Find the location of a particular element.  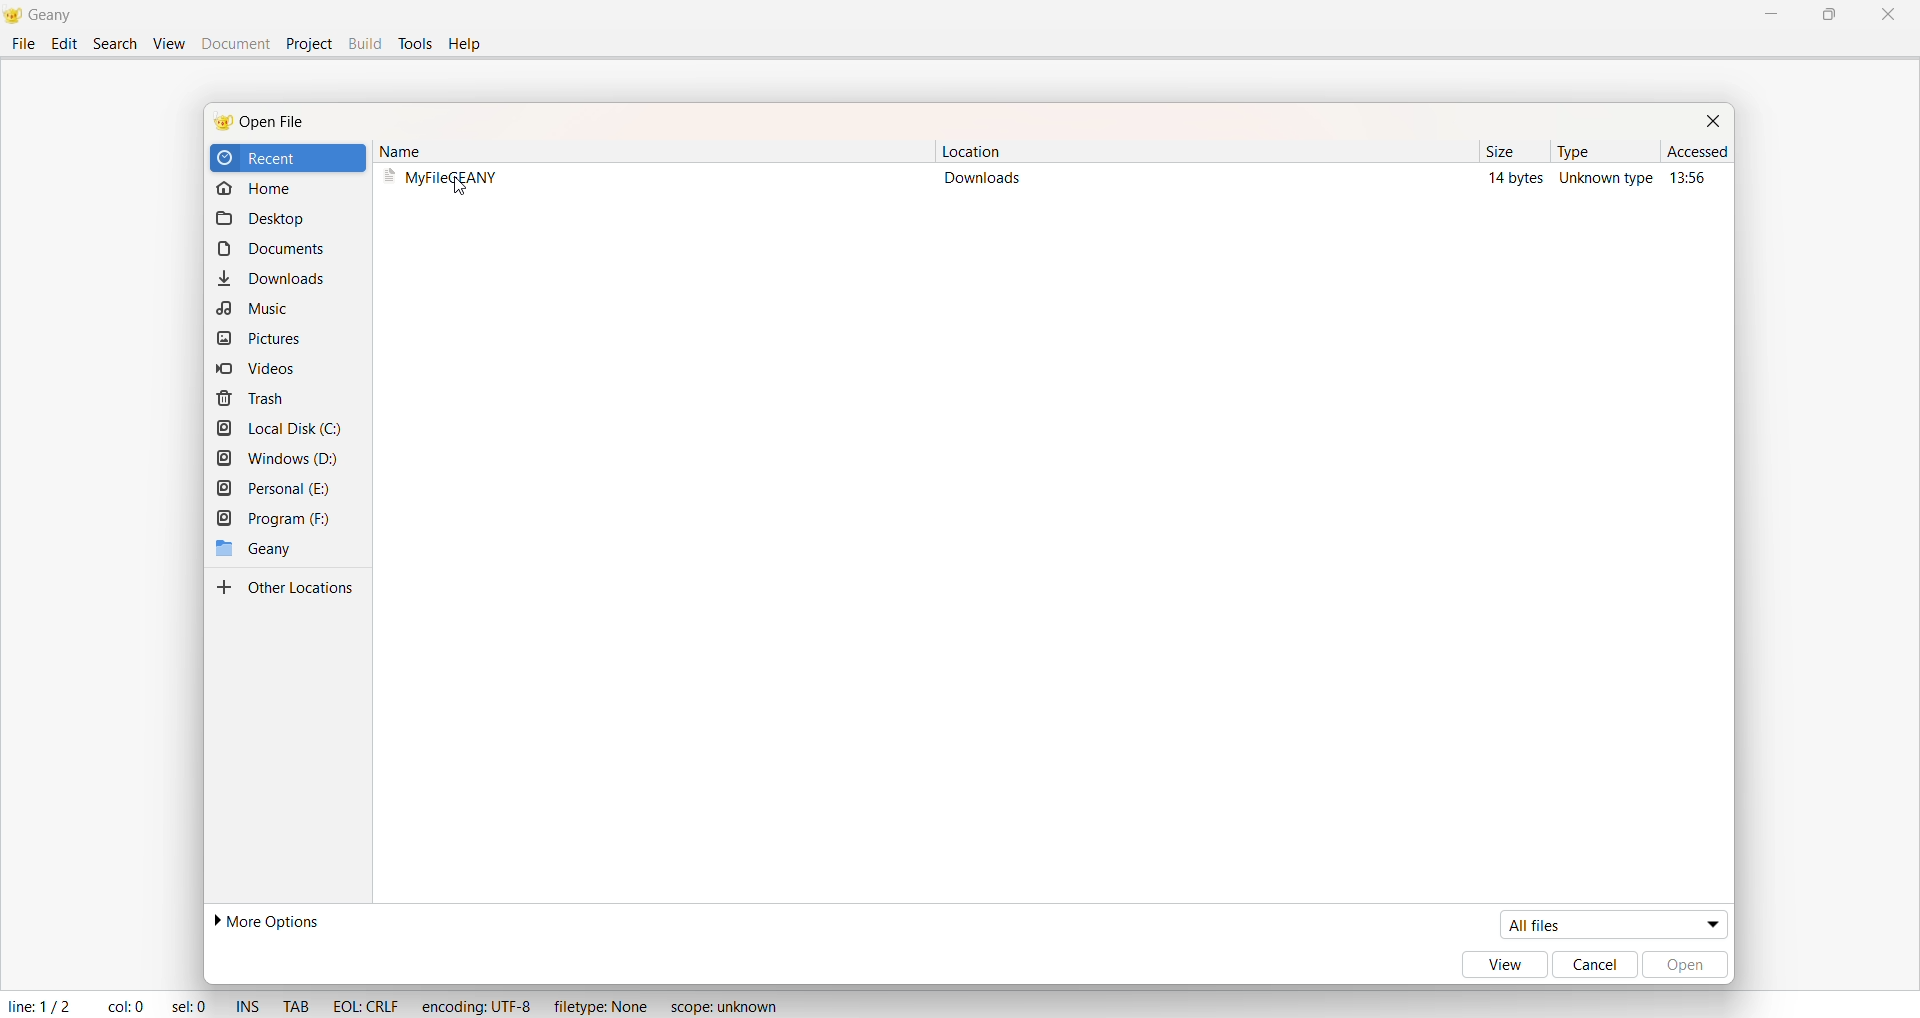

local disk C is located at coordinates (278, 428).